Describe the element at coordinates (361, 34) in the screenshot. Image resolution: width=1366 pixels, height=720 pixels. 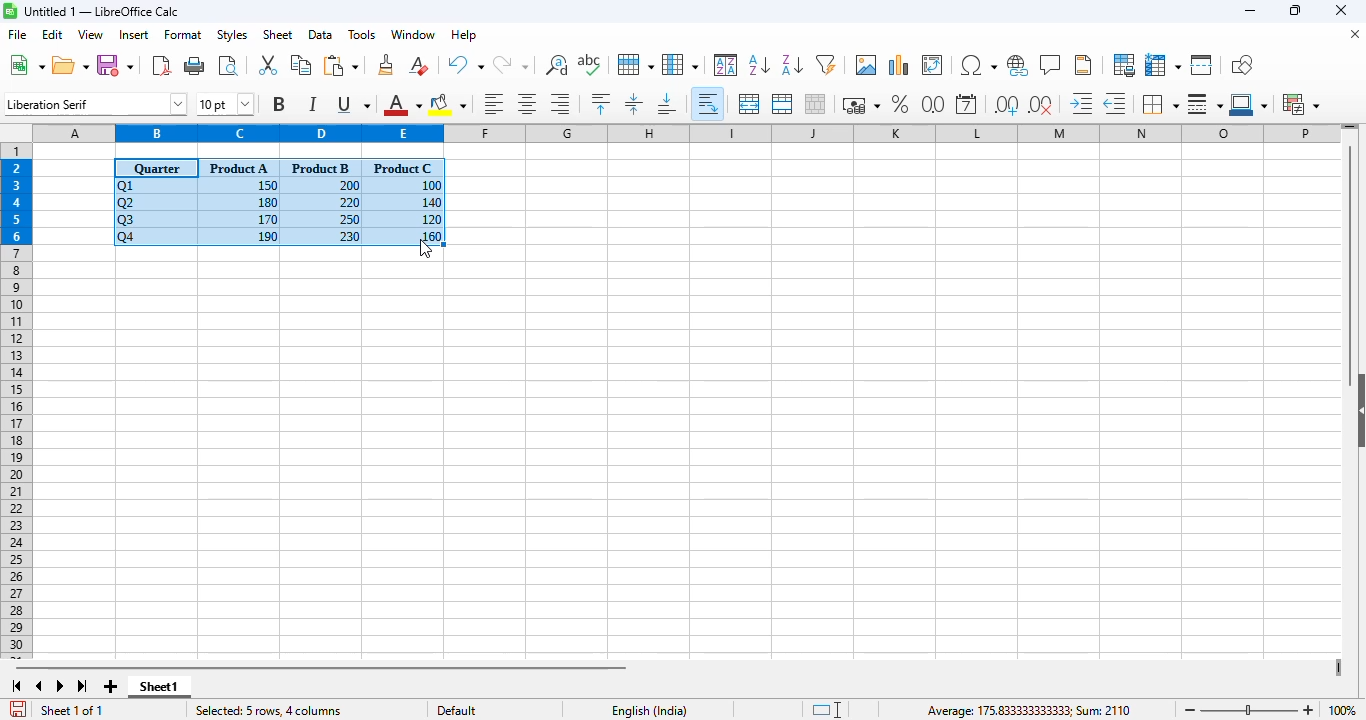
I see `tools` at that location.